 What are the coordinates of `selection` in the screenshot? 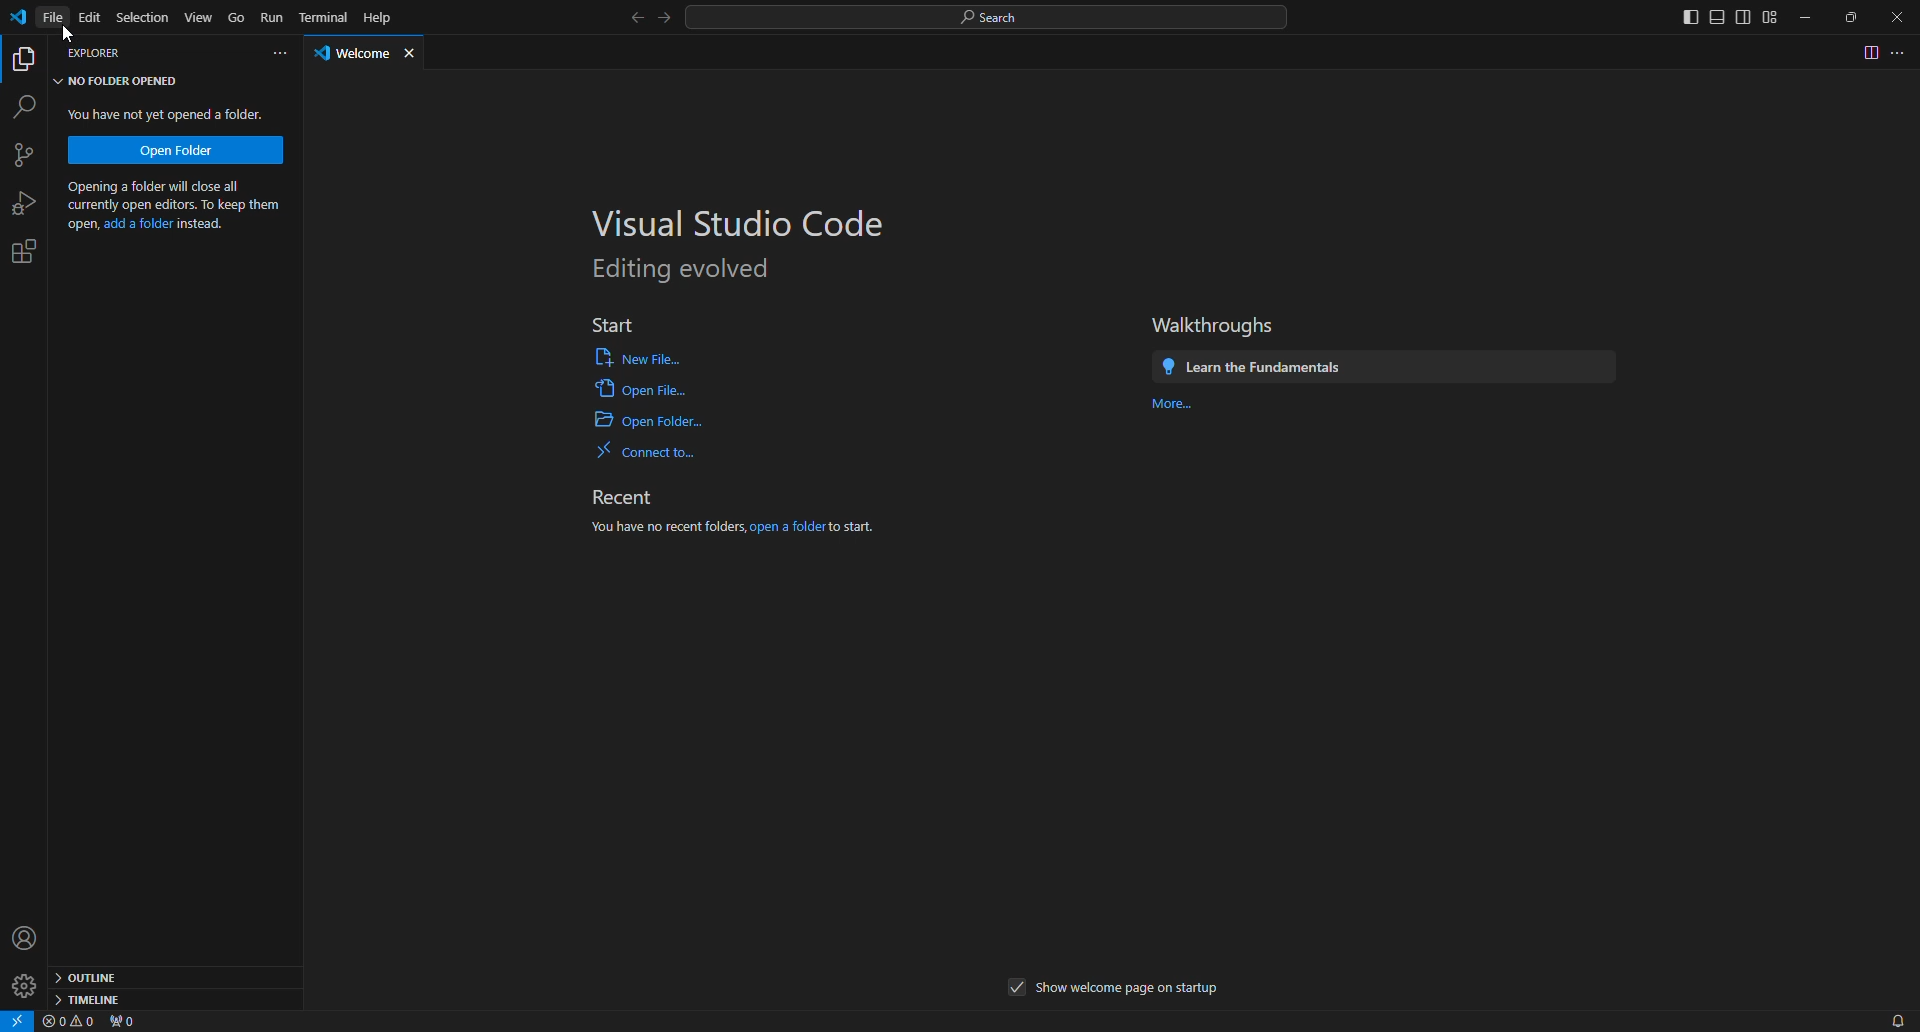 It's located at (141, 16).